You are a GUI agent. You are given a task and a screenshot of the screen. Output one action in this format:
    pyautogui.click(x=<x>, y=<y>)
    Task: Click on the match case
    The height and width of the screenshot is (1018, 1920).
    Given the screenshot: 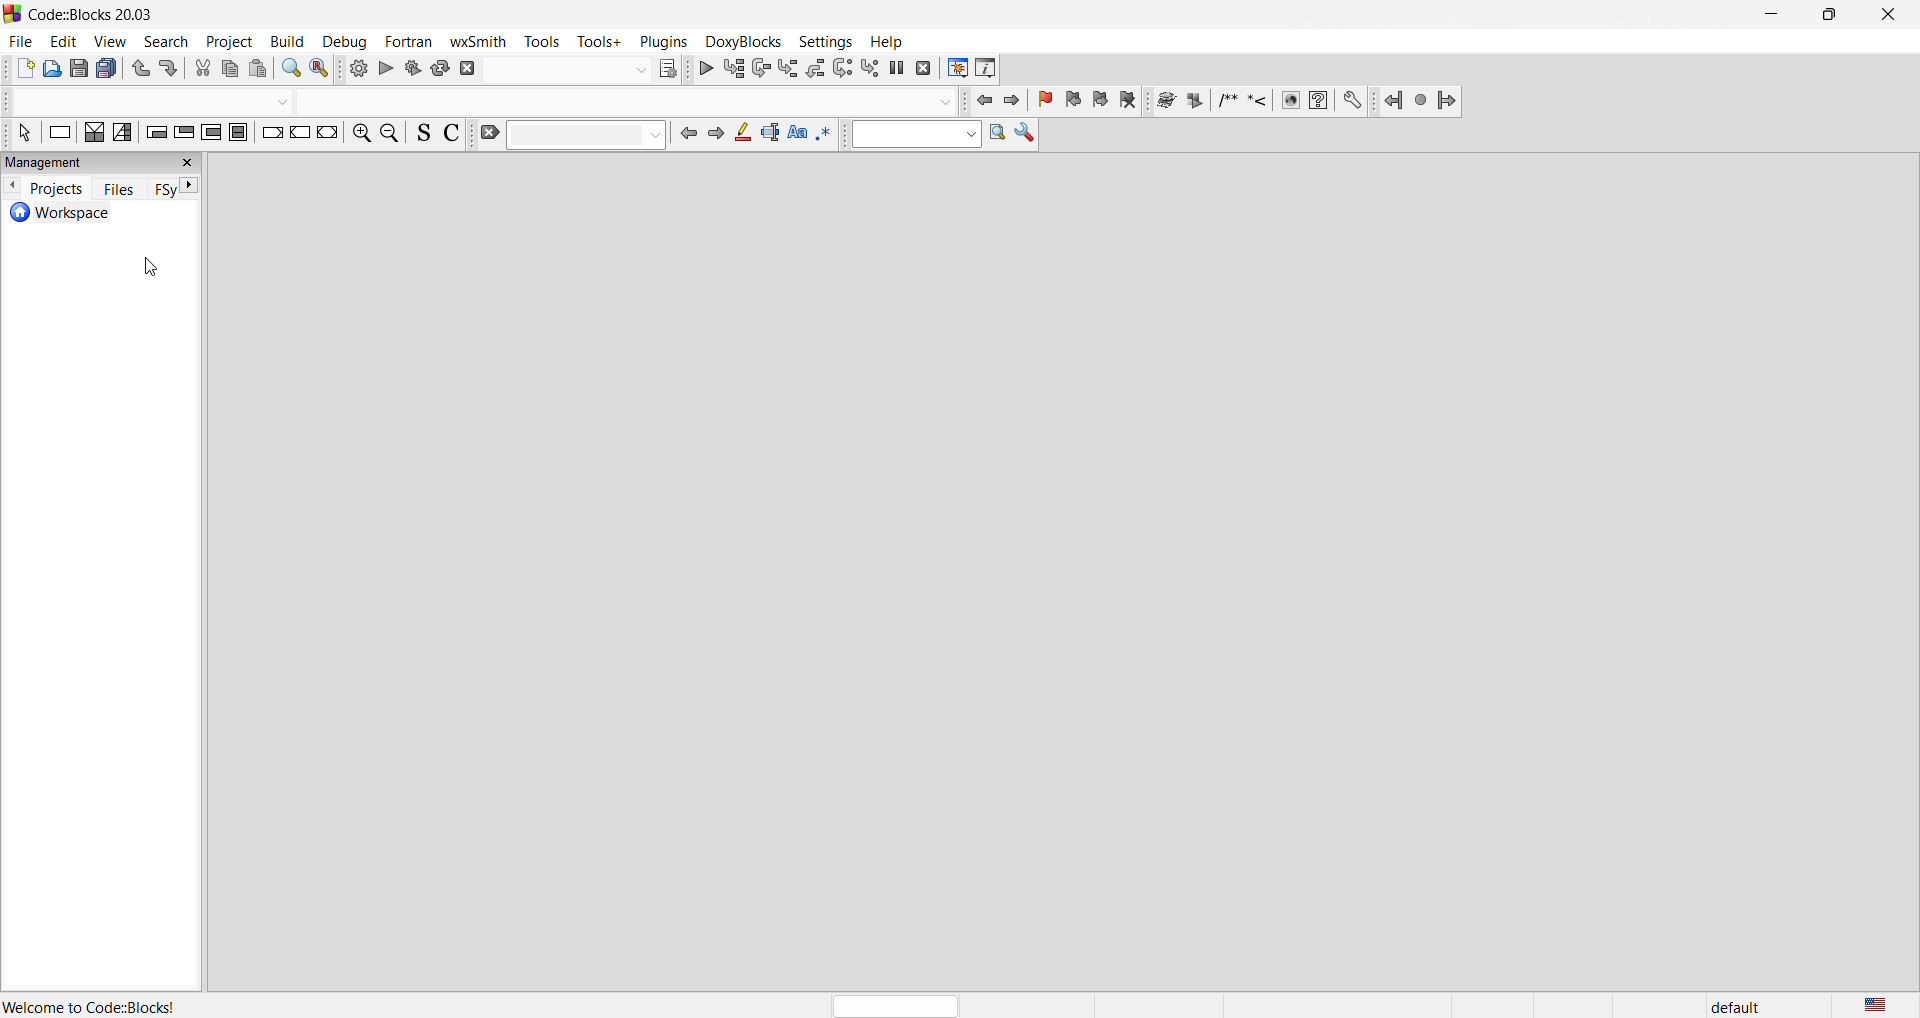 What is the action you would take?
    pyautogui.click(x=797, y=133)
    